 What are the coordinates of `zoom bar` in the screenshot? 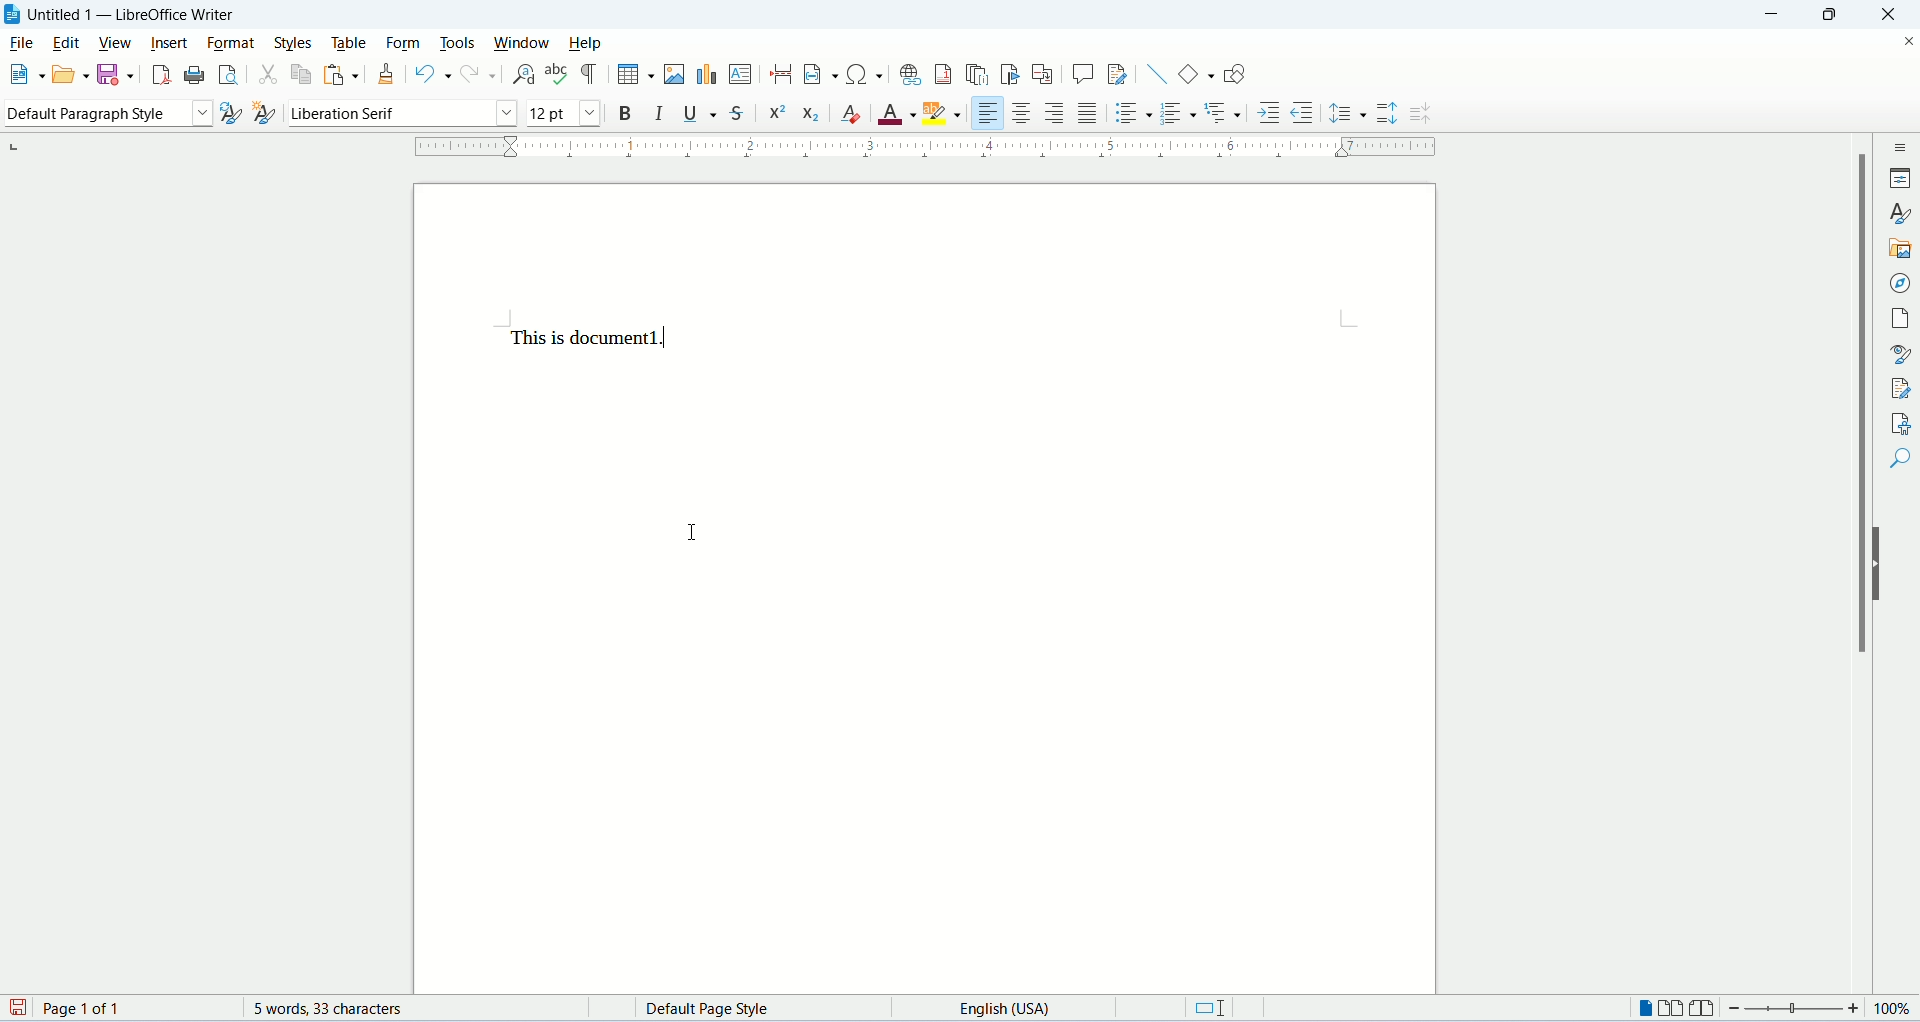 It's located at (1795, 1007).